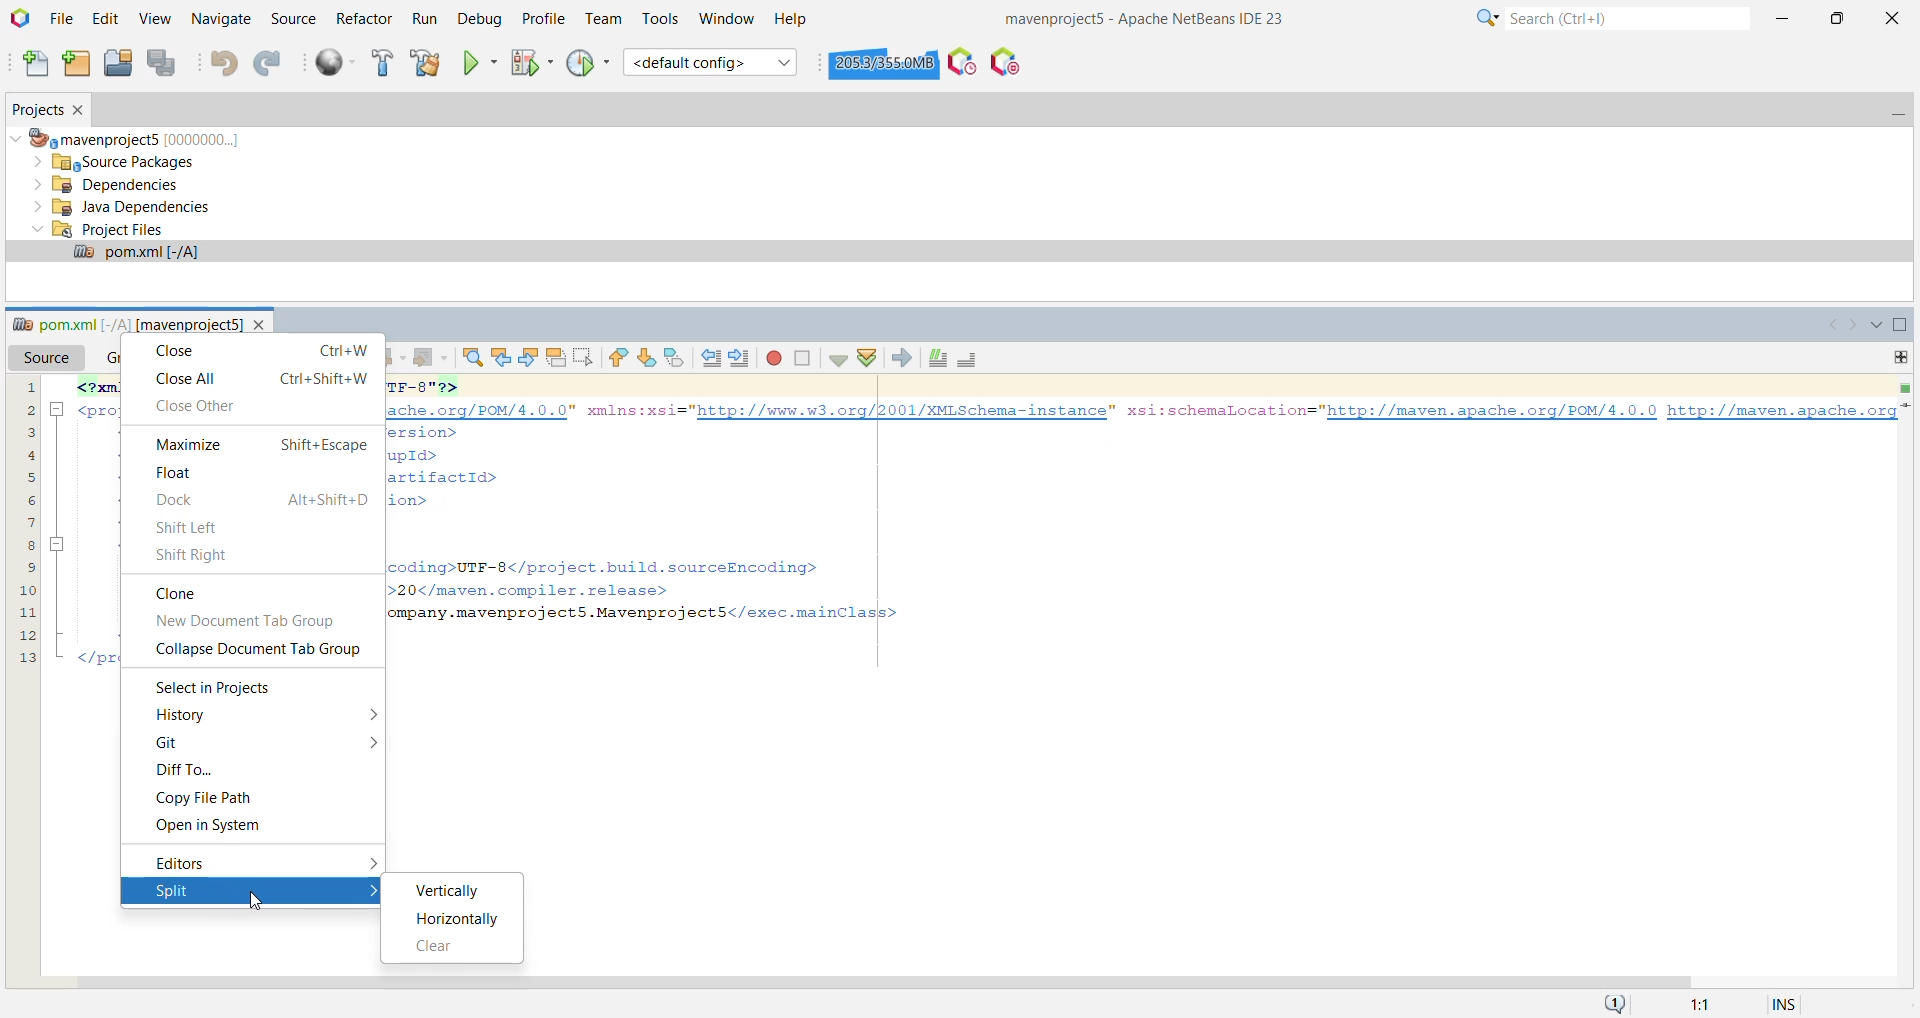 Image resolution: width=1920 pixels, height=1018 pixels. What do you see at coordinates (204, 797) in the screenshot?
I see `Copy File Path` at bounding box center [204, 797].